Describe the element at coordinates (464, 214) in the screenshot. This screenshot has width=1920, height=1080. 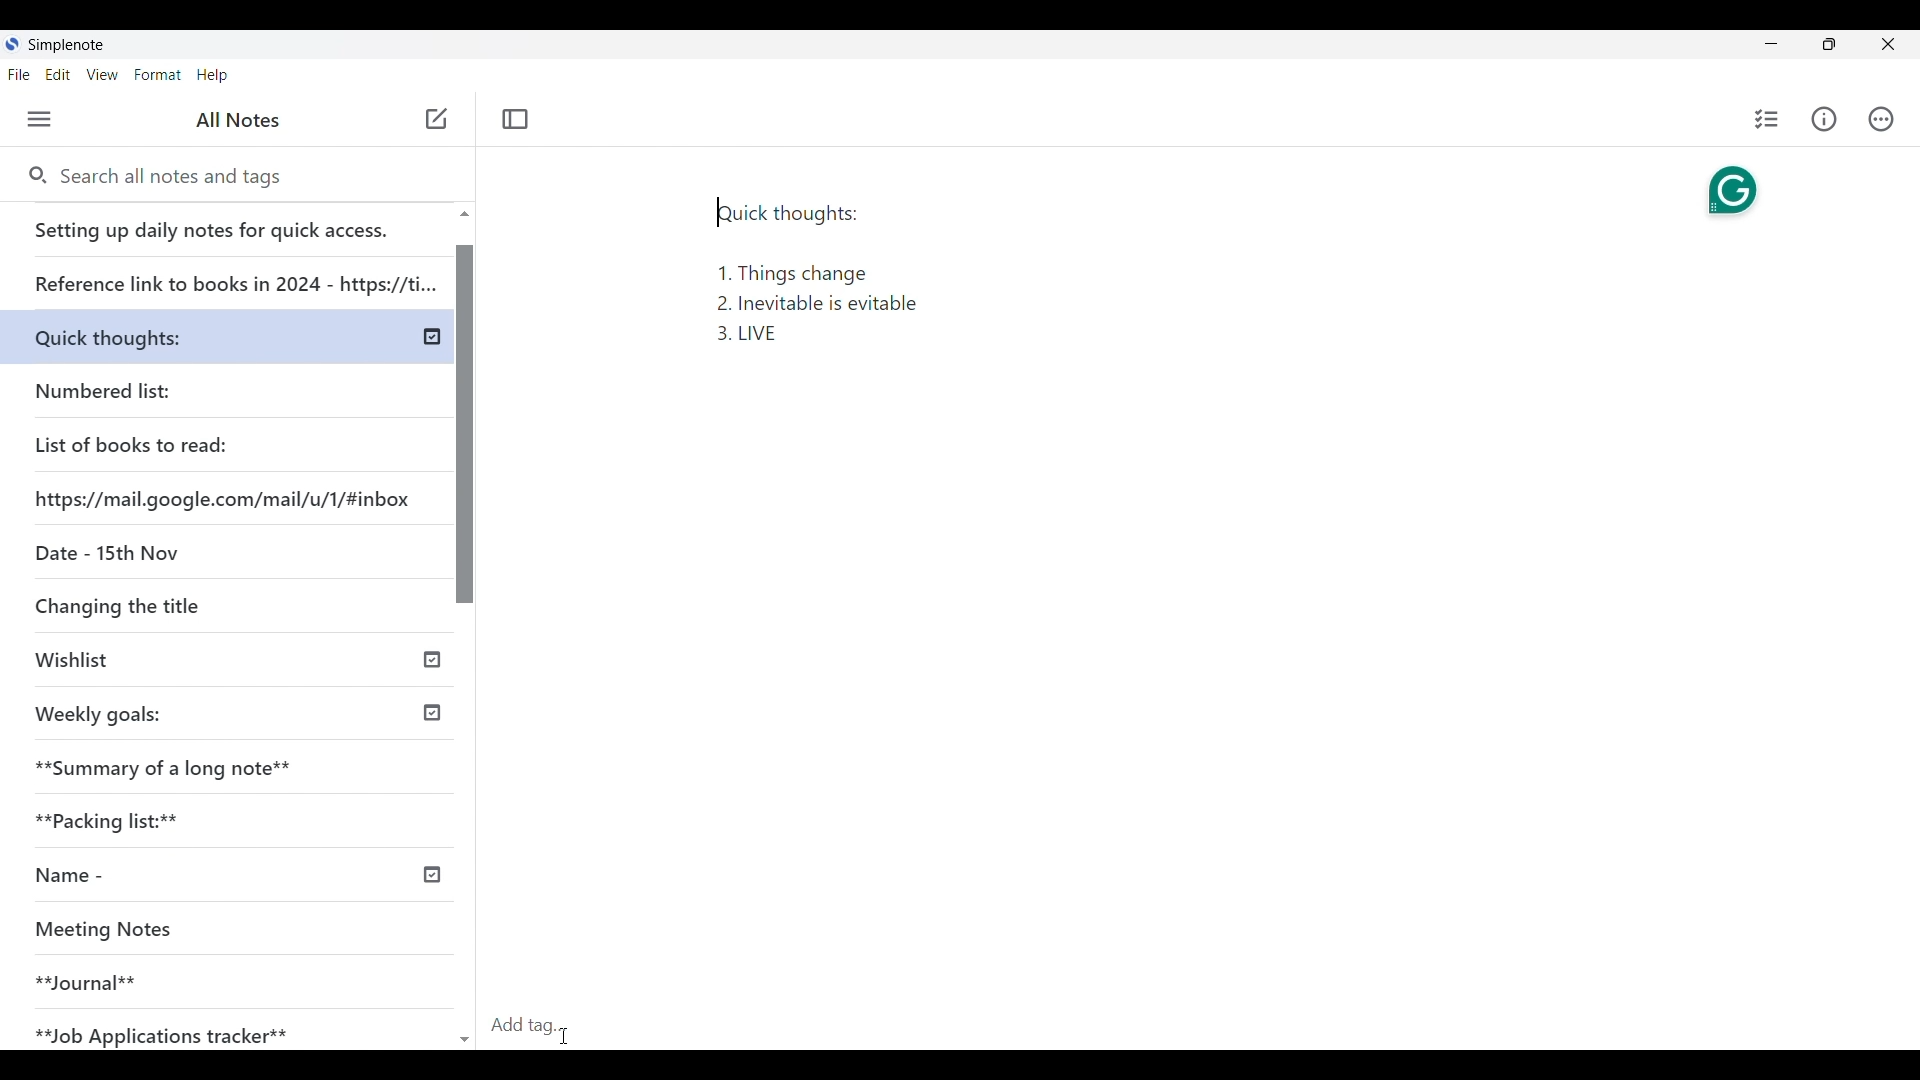
I see `Quick slide to top` at that location.